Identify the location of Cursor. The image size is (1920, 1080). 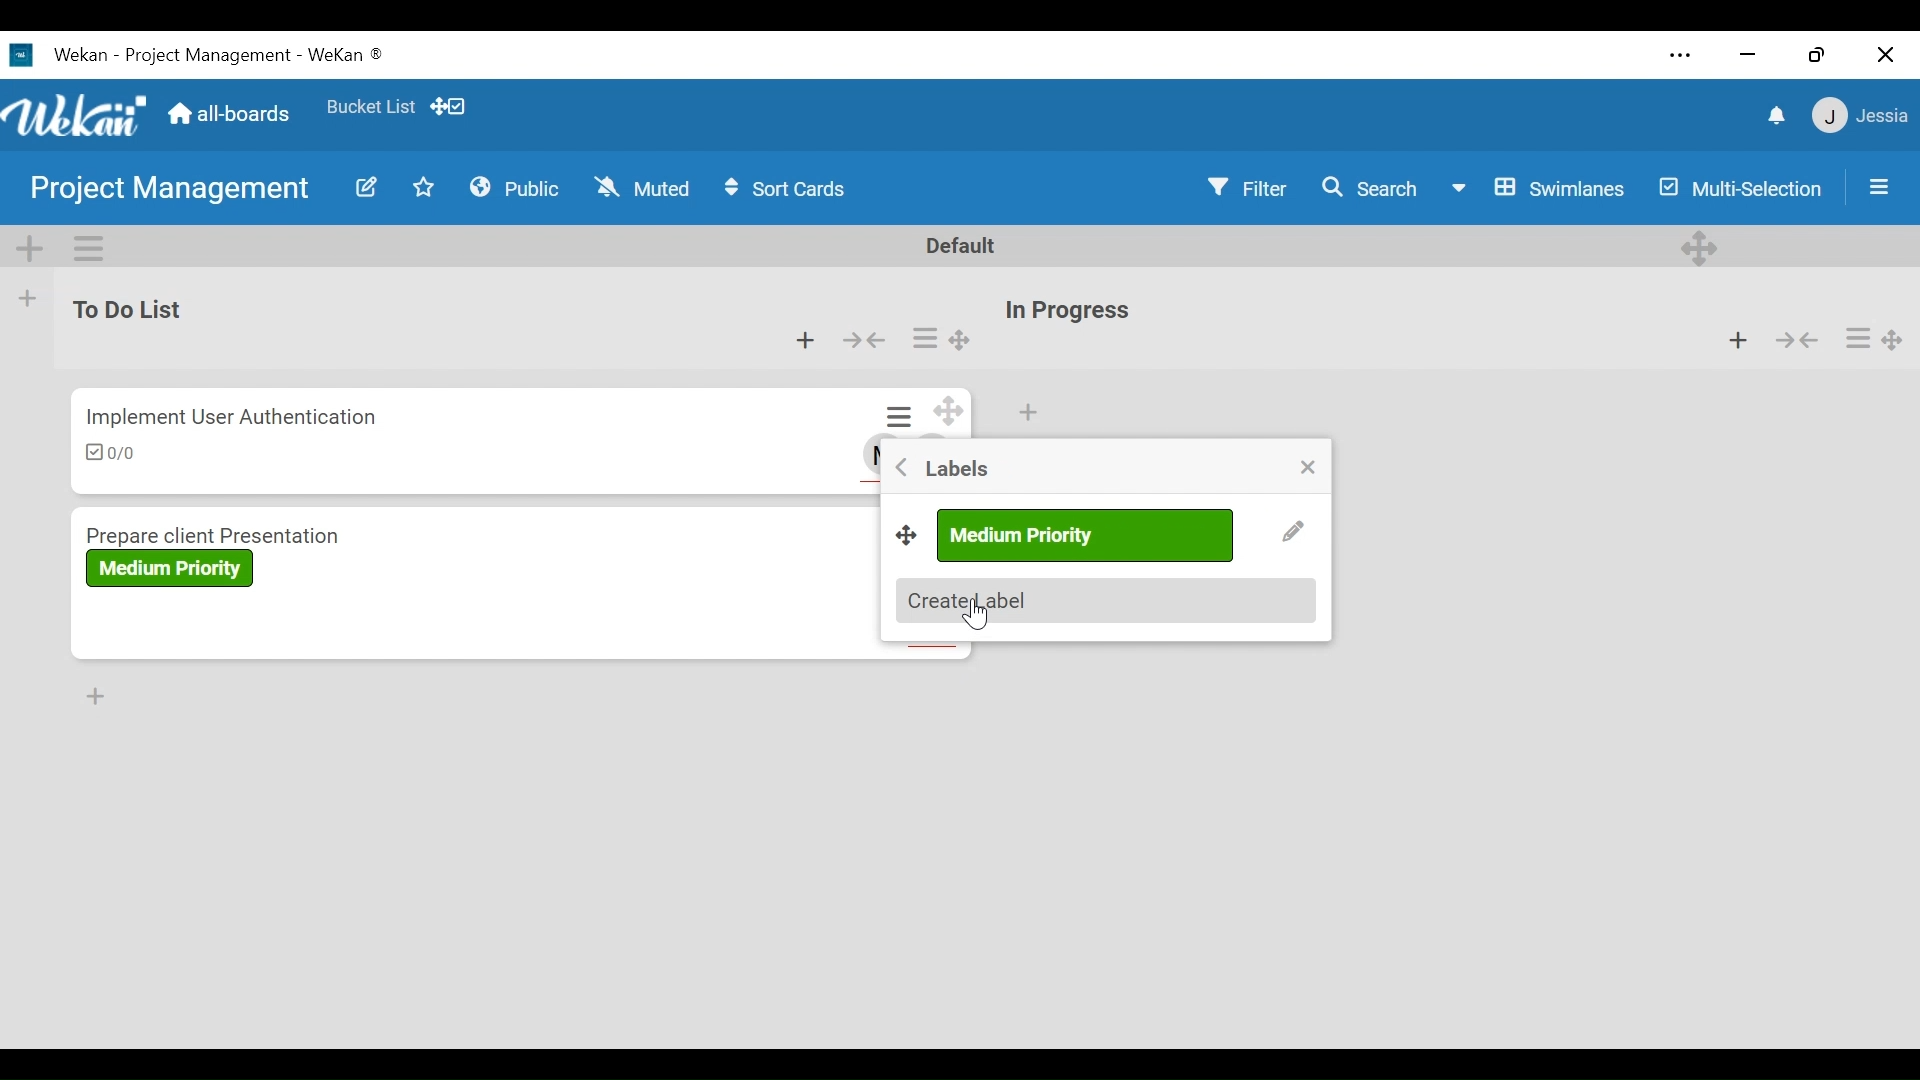
(977, 621).